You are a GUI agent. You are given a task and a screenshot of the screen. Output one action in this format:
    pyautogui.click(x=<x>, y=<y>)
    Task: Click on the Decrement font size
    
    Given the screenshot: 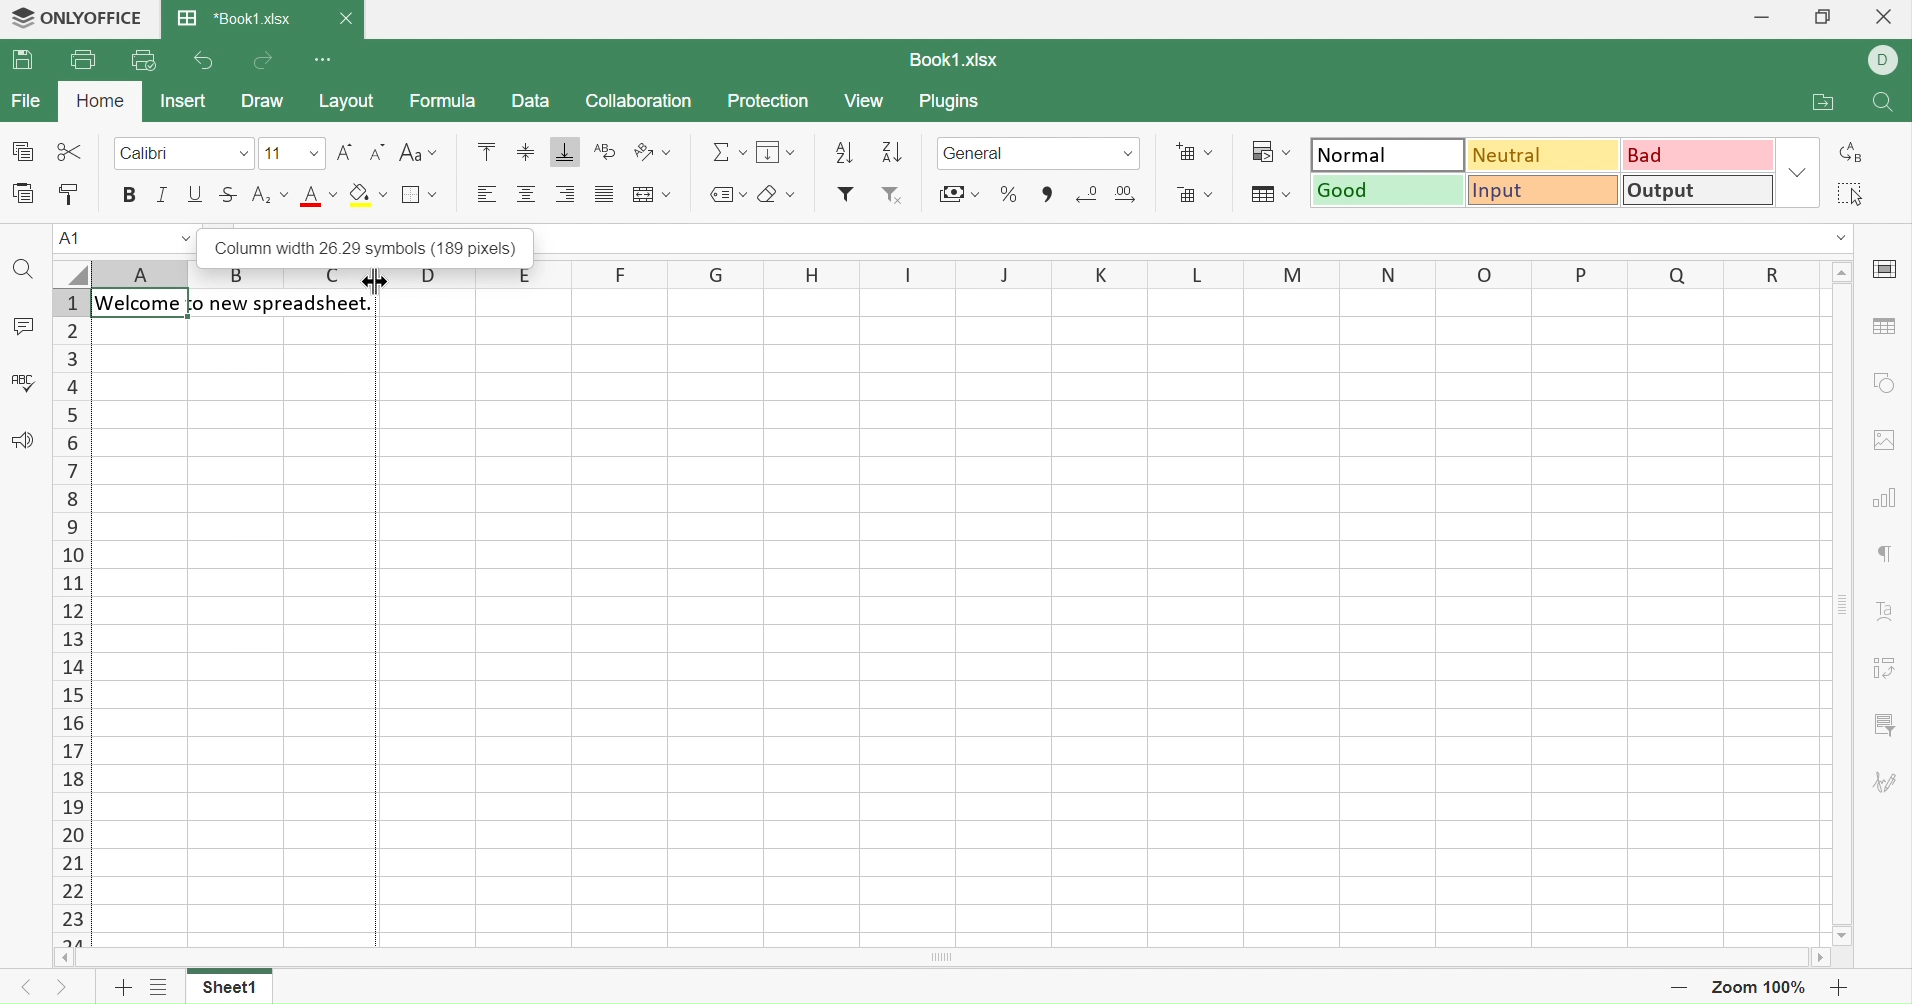 What is the action you would take?
    pyautogui.click(x=378, y=152)
    